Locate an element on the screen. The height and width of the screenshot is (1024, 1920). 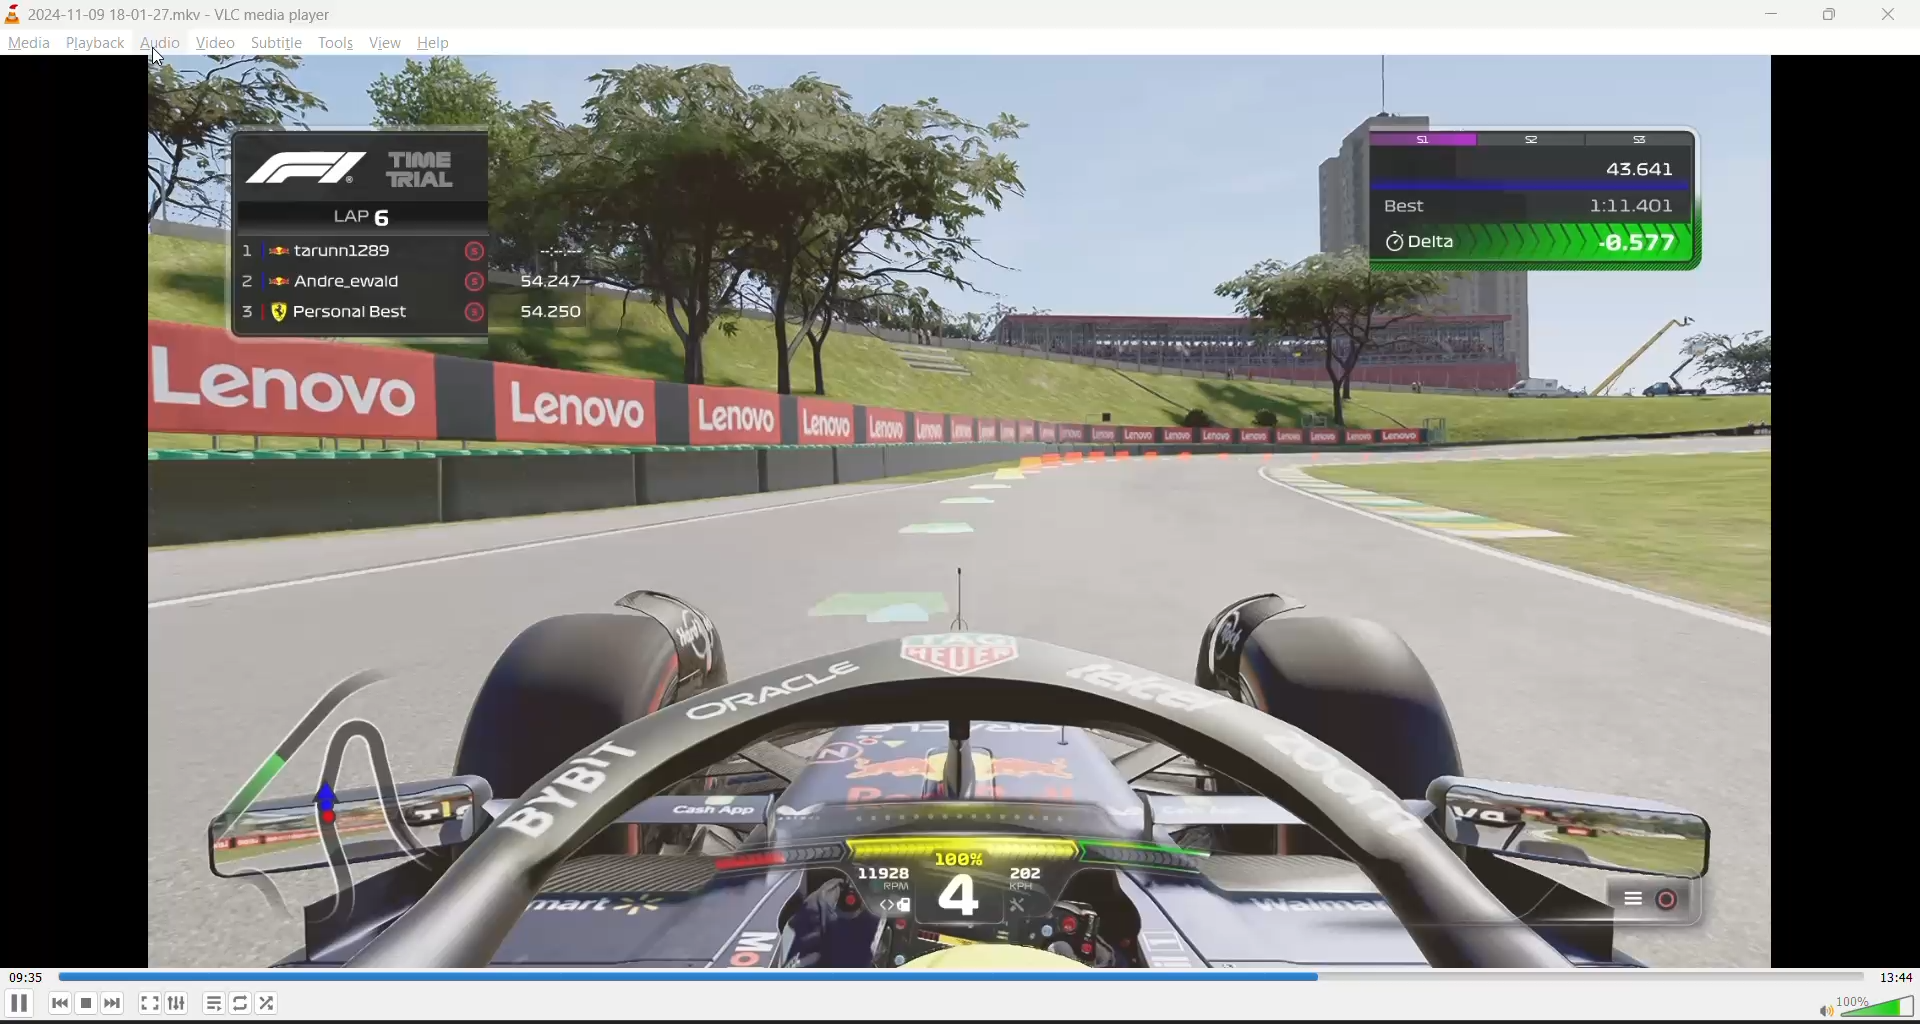
pause is located at coordinates (85, 1005).